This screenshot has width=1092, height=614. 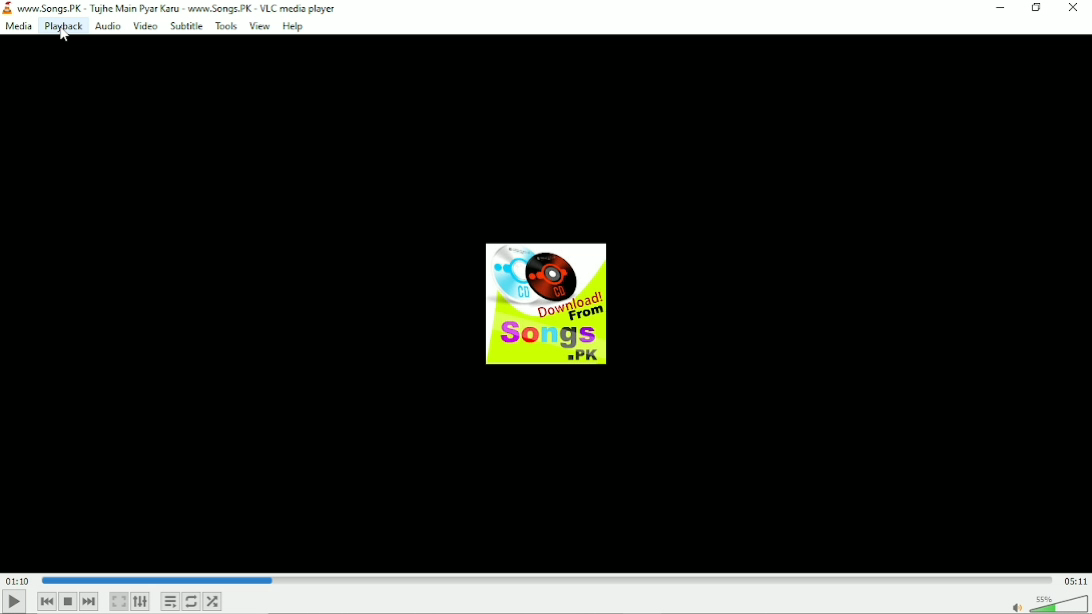 What do you see at coordinates (90, 601) in the screenshot?
I see `Next` at bounding box center [90, 601].